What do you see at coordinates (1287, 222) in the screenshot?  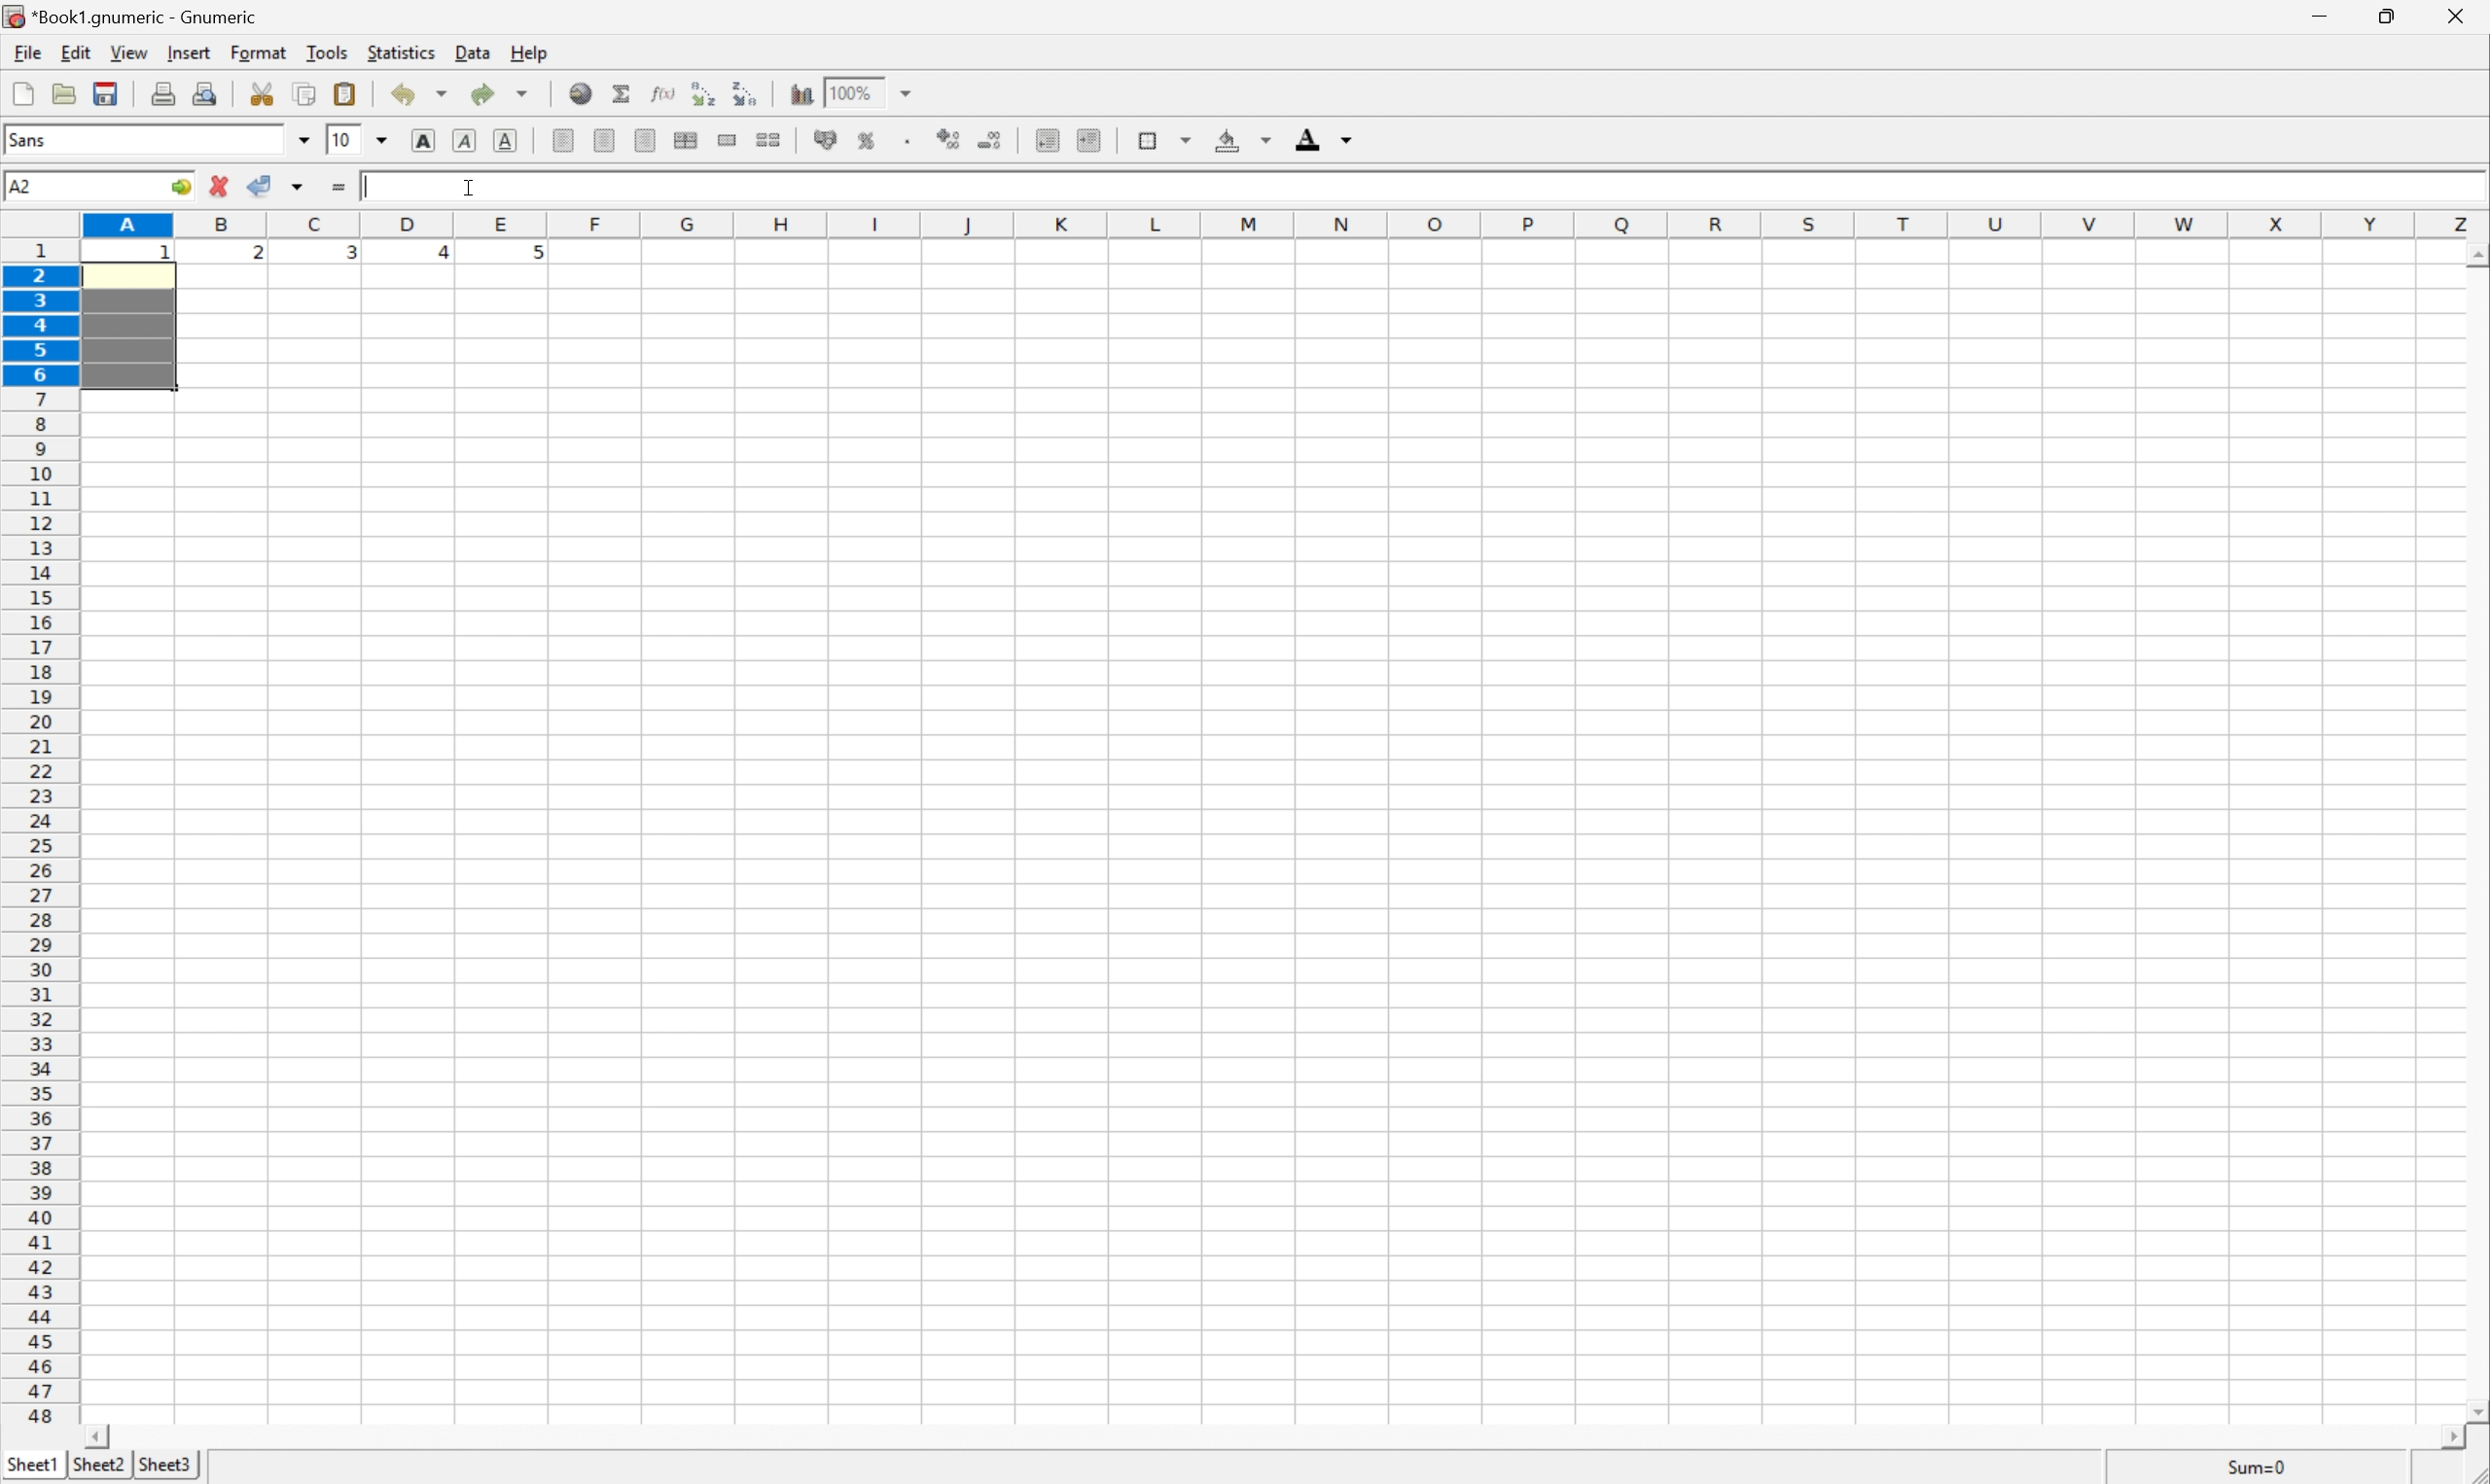 I see `column names` at bounding box center [1287, 222].